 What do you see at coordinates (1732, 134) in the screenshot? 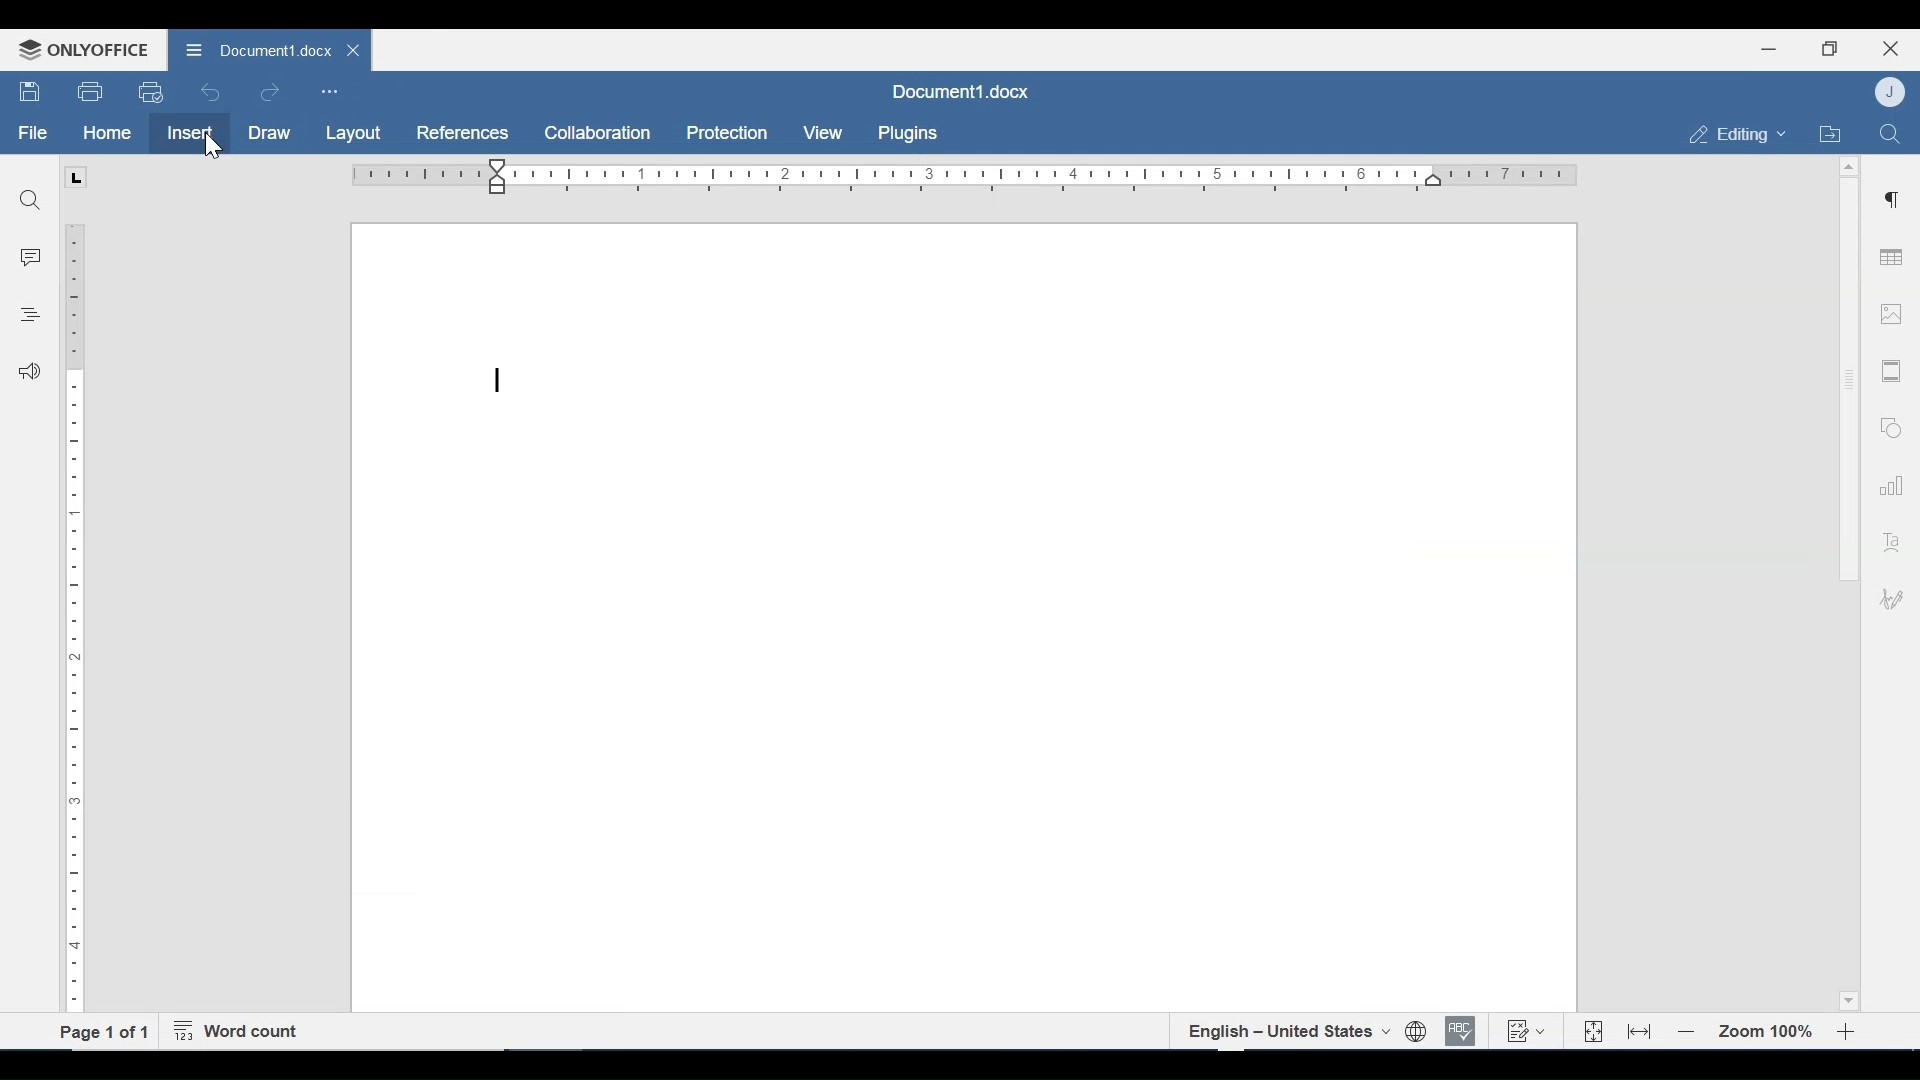
I see `Editing` at bounding box center [1732, 134].